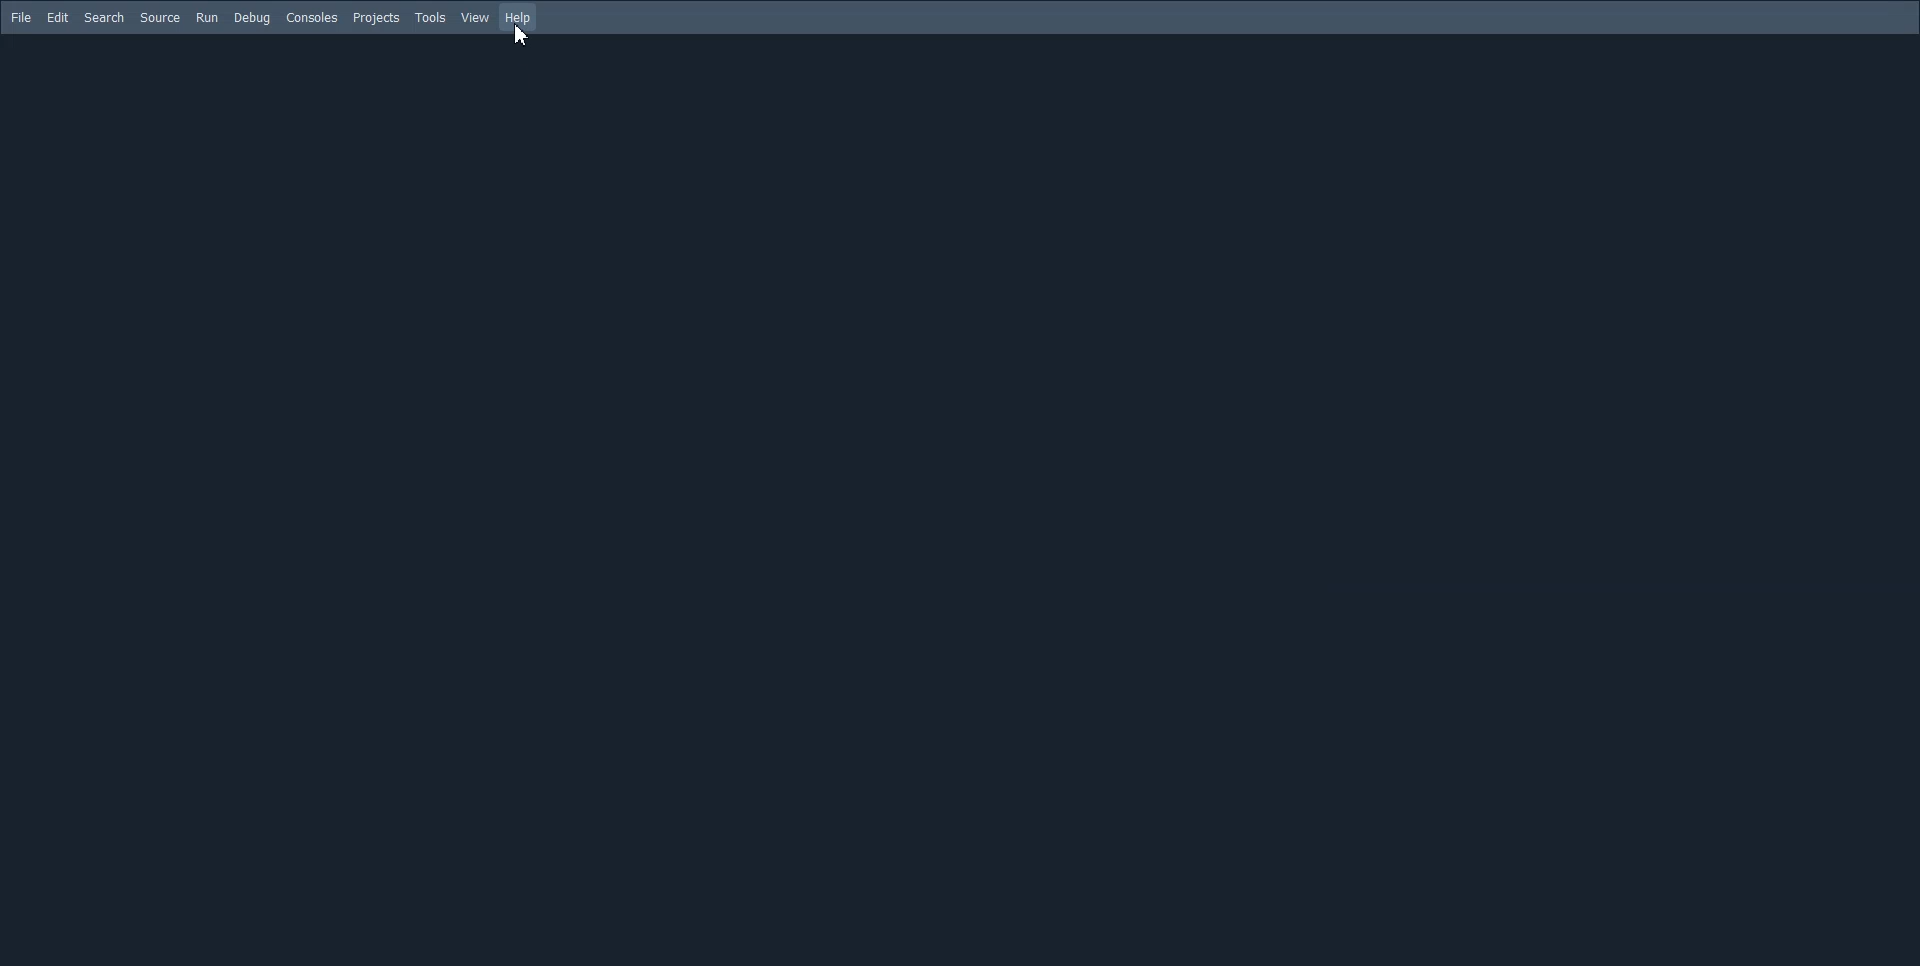  What do you see at coordinates (475, 17) in the screenshot?
I see `View` at bounding box center [475, 17].